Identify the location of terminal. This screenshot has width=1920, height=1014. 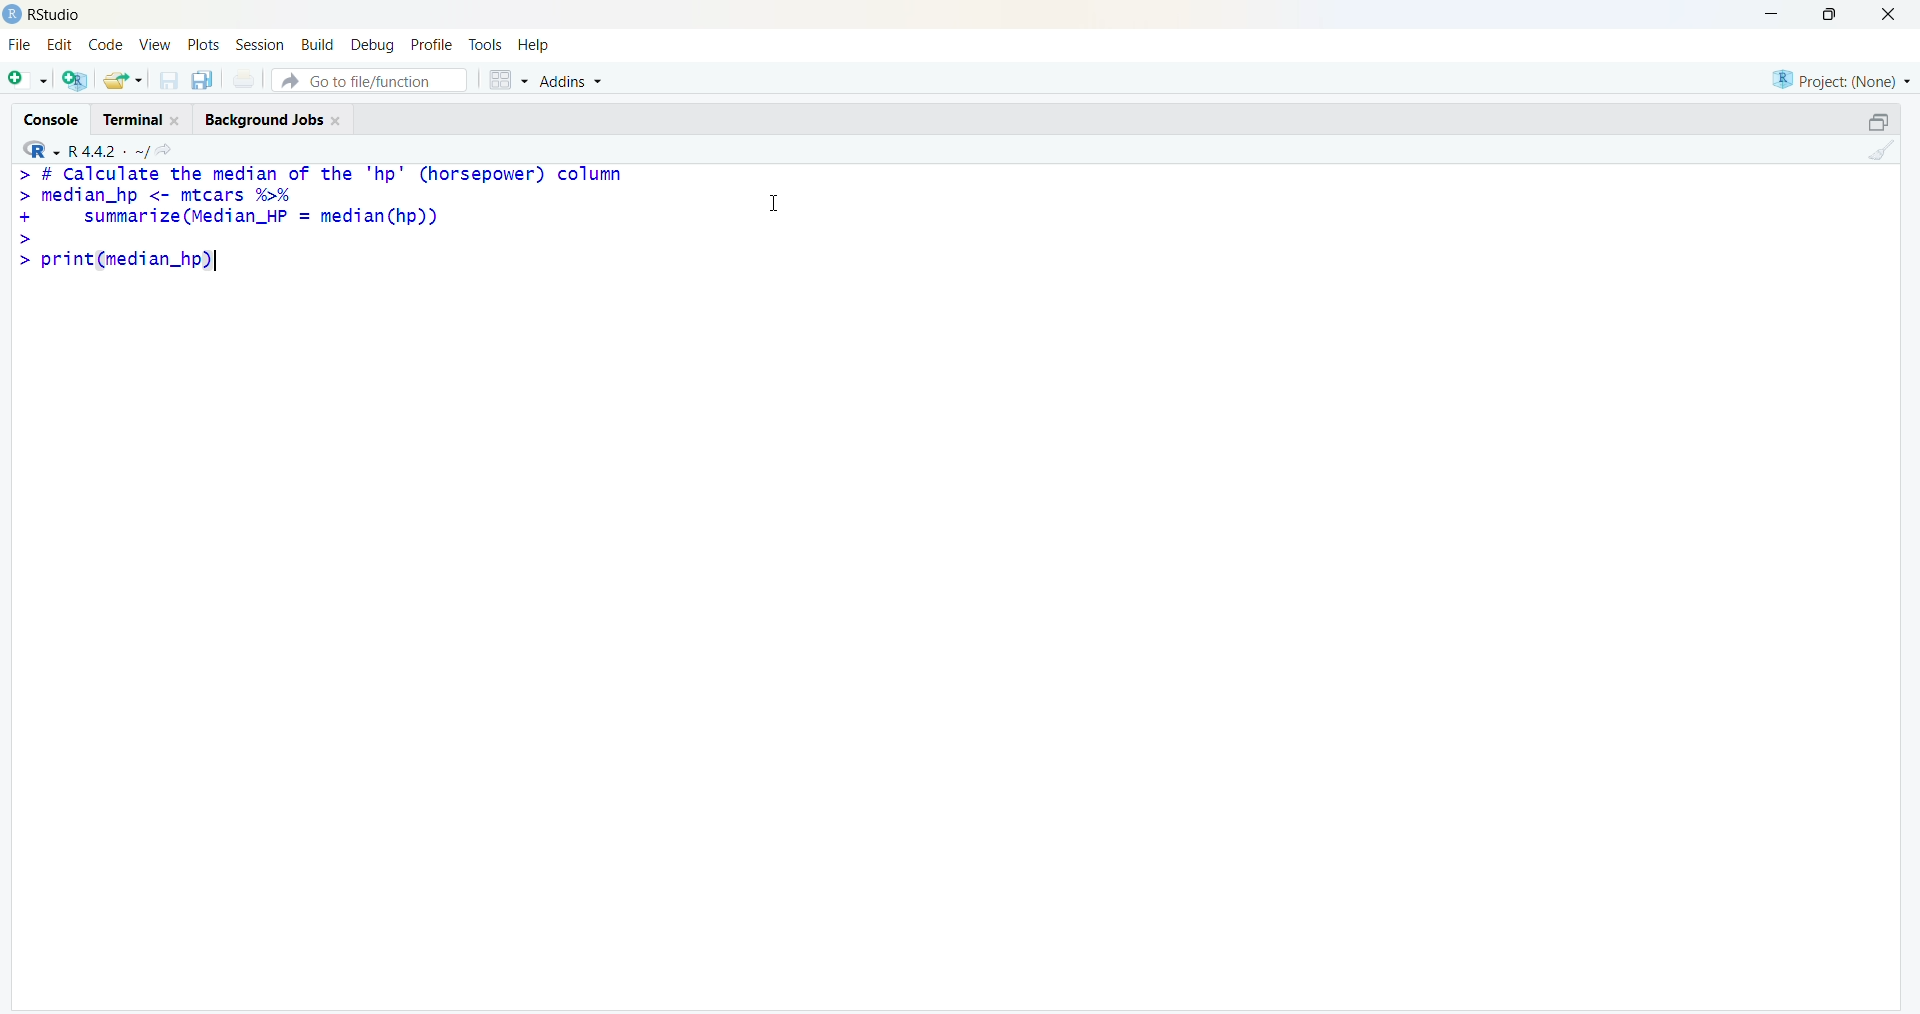
(134, 120).